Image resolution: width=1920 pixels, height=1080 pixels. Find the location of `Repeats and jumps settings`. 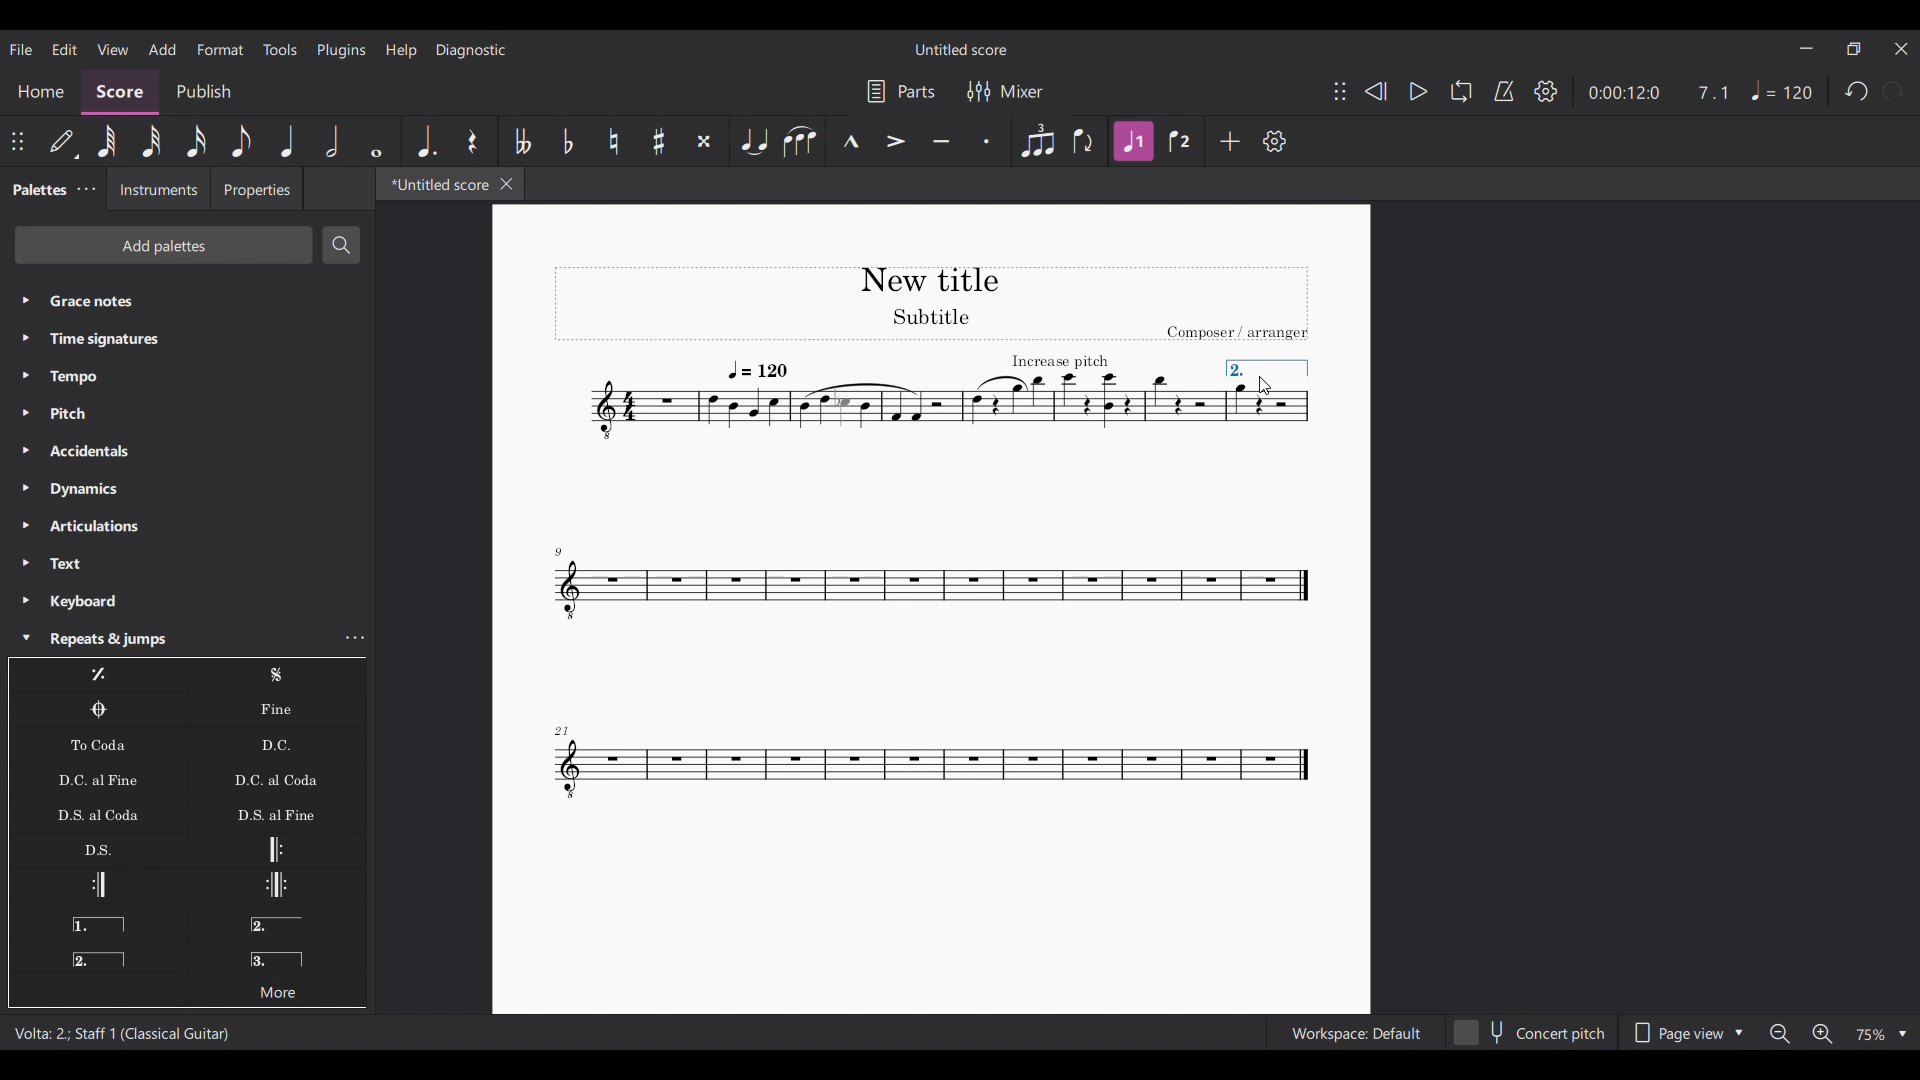

Repeats and jumps settings is located at coordinates (356, 637).